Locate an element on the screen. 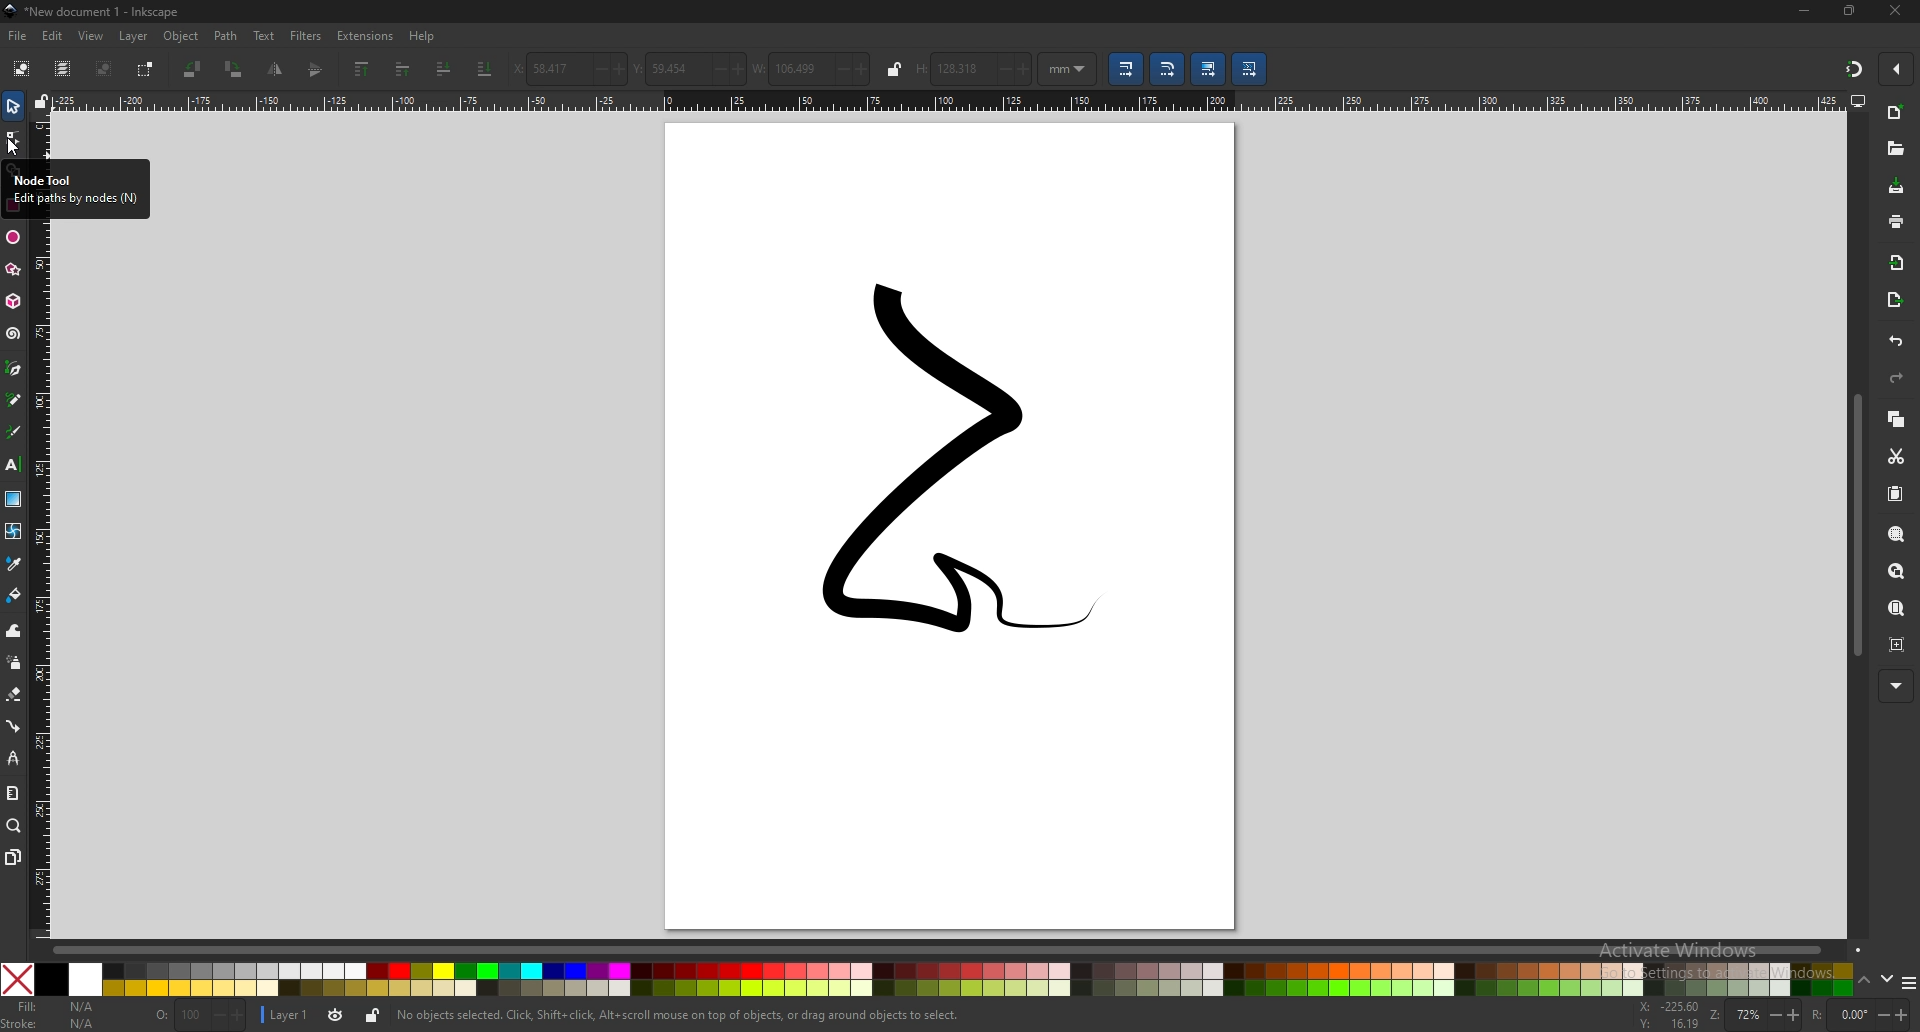  tooltip is located at coordinates (74, 188).